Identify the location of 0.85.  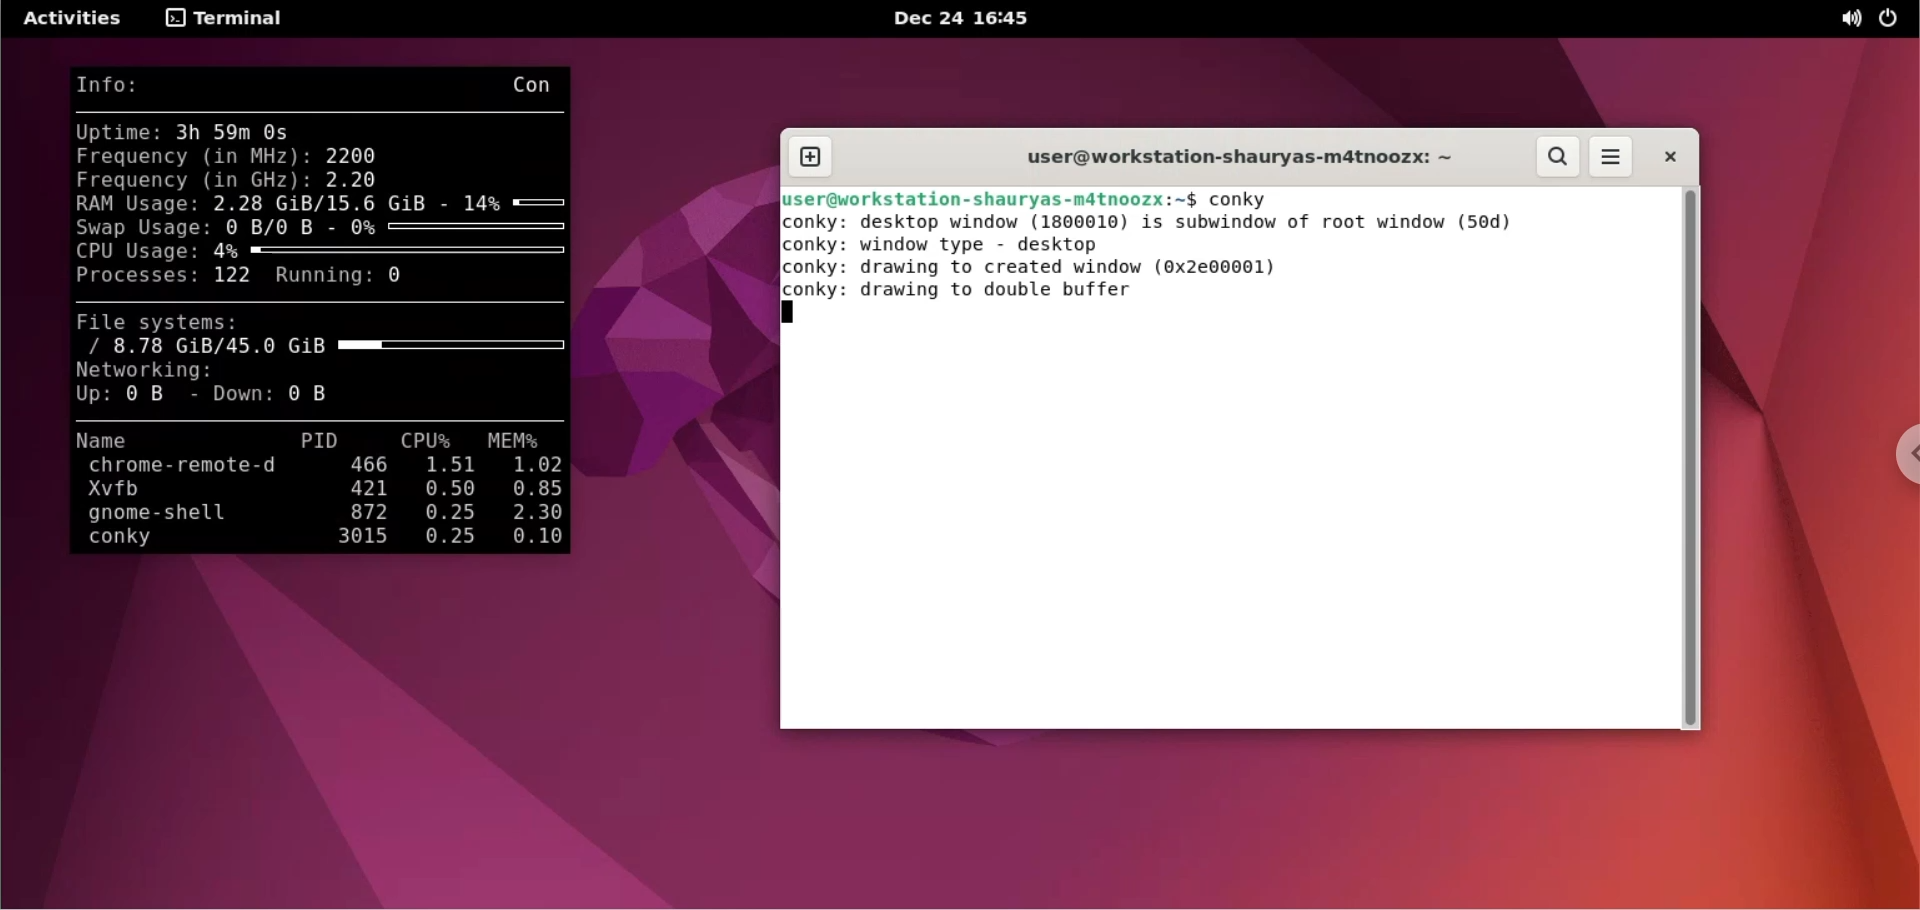
(535, 490).